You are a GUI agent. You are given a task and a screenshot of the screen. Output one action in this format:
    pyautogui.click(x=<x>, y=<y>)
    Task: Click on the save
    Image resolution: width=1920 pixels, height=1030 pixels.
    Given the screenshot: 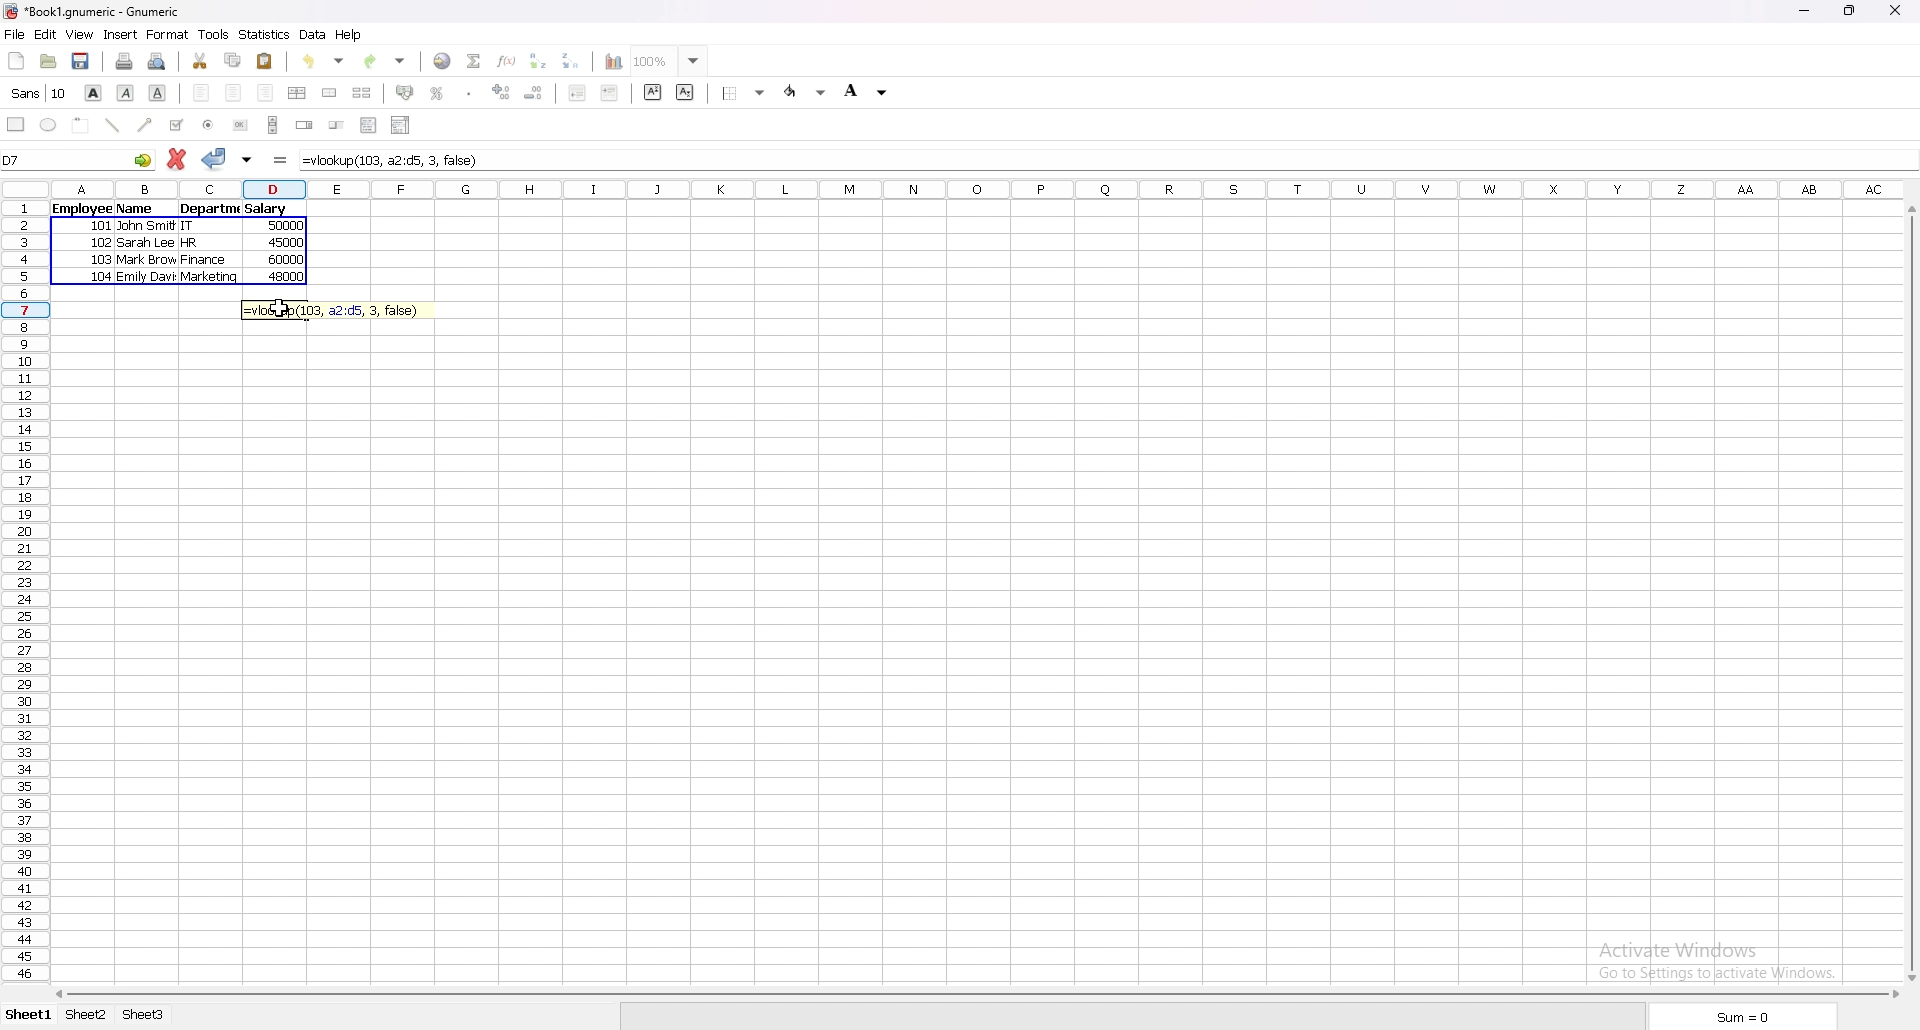 What is the action you would take?
    pyautogui.click(x=81, y=62)
    